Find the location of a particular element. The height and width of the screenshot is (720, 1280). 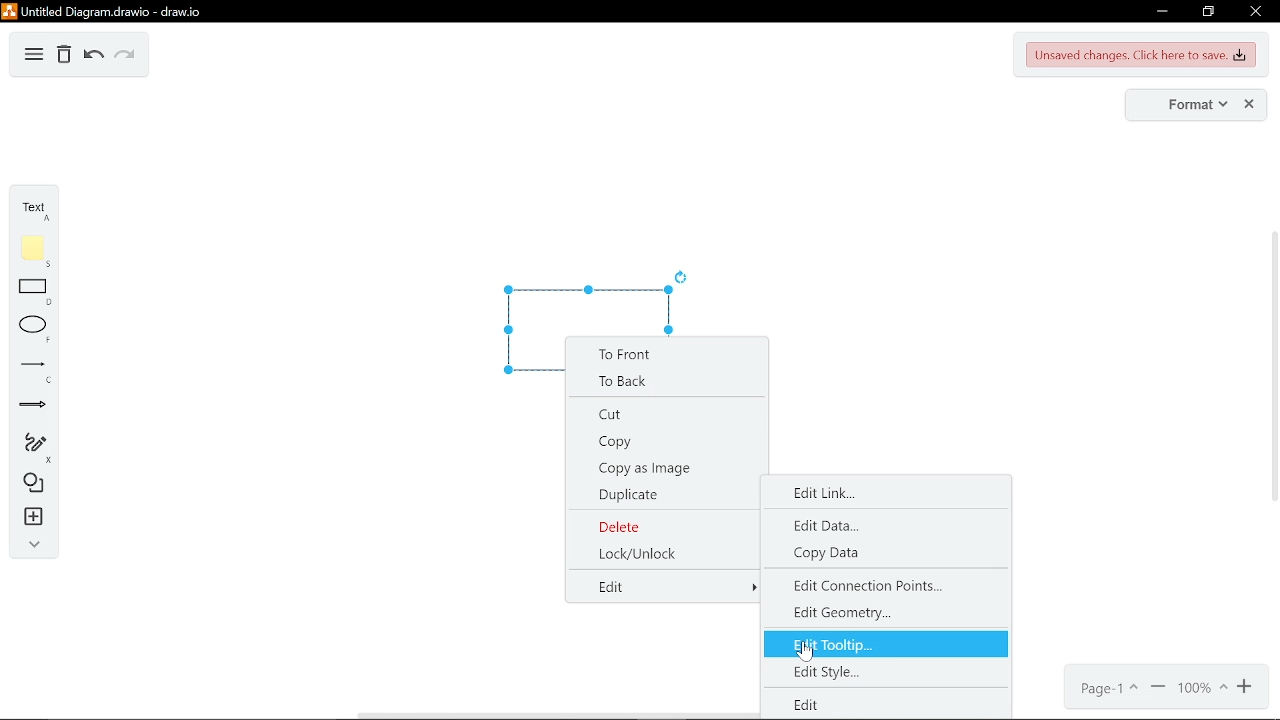

vertical scrollbar is located at coordinates (1272, 364).